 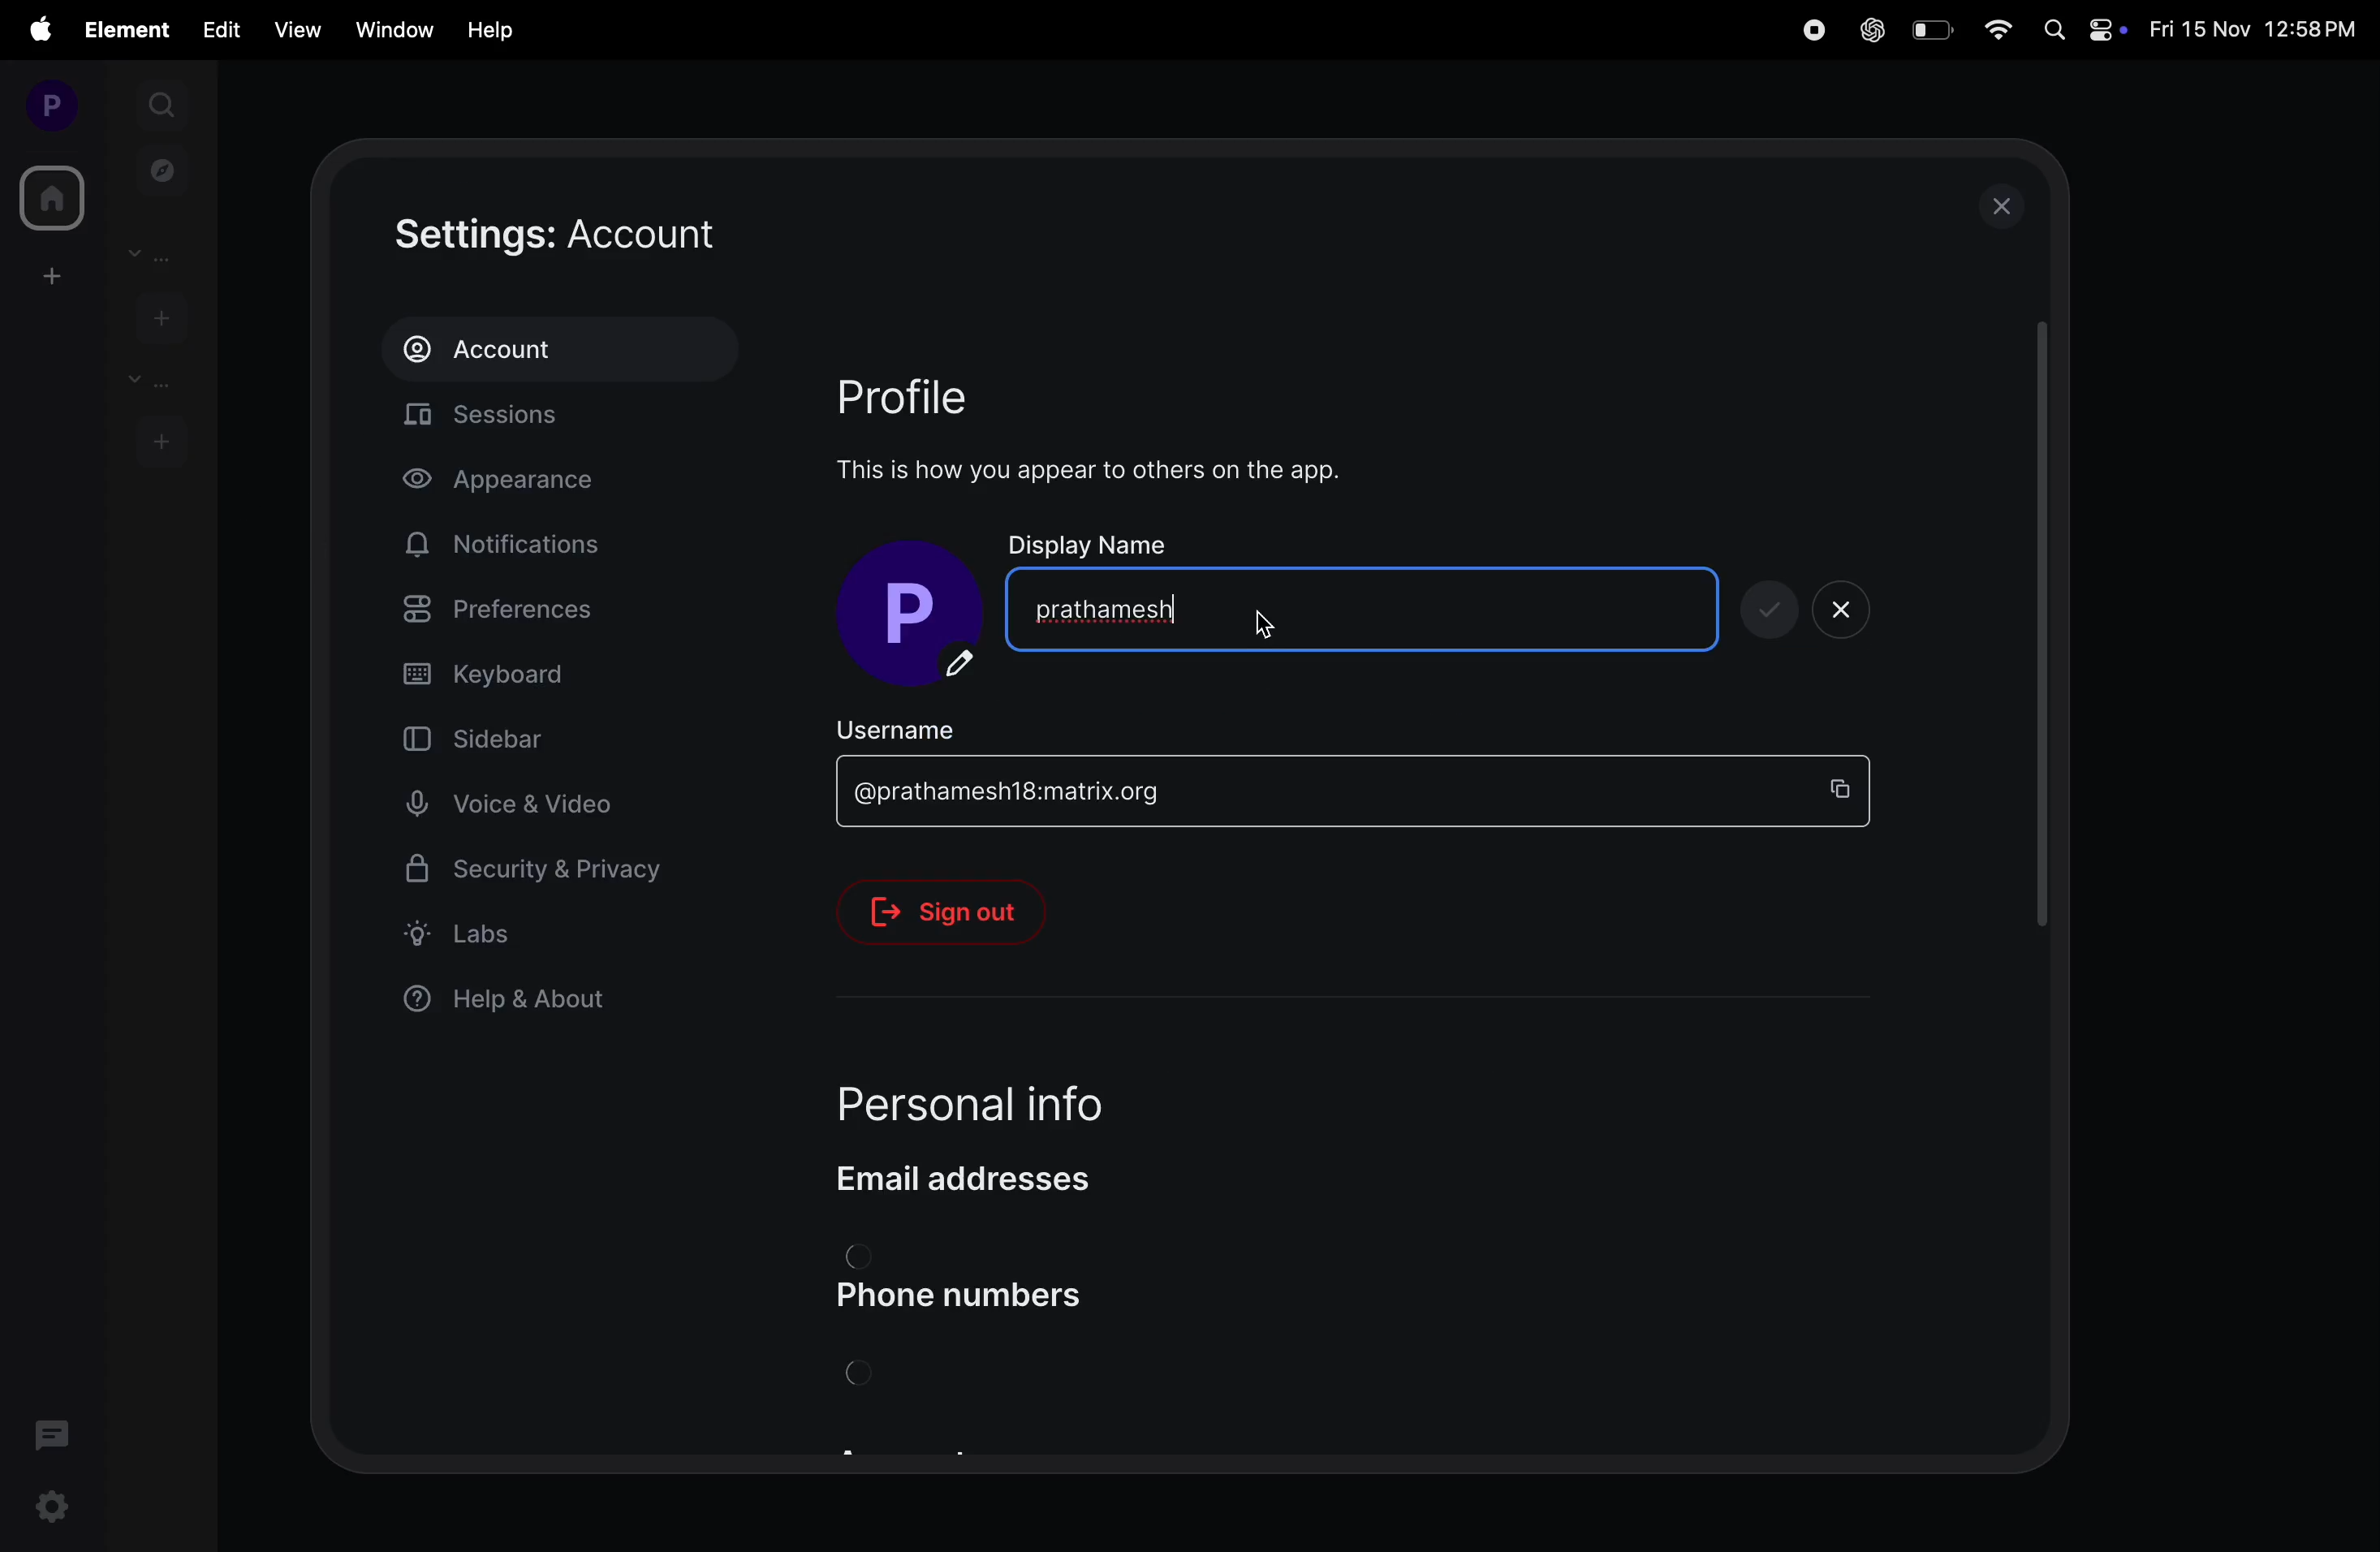 I want to click on settings account, so click(x=624, y=235).